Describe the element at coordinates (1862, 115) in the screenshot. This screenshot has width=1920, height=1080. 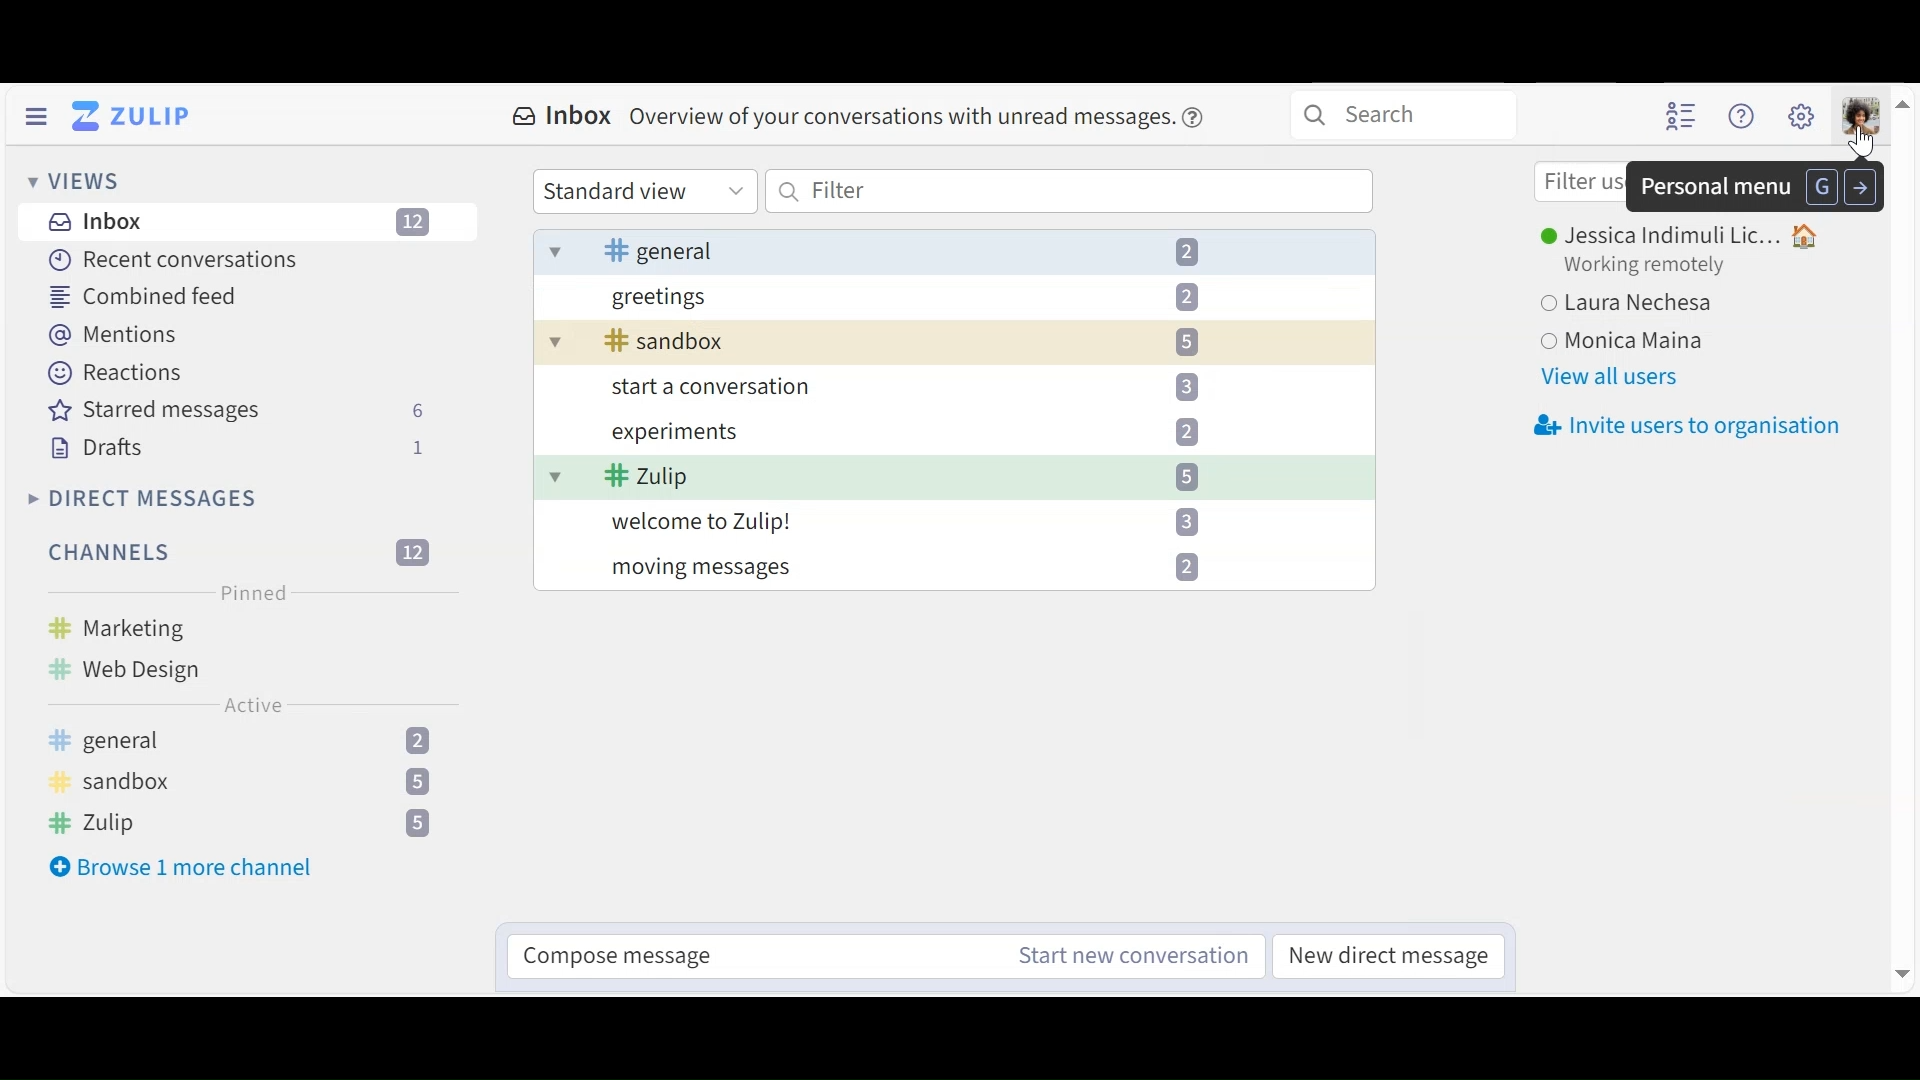
I see `Personal menu` at that location.